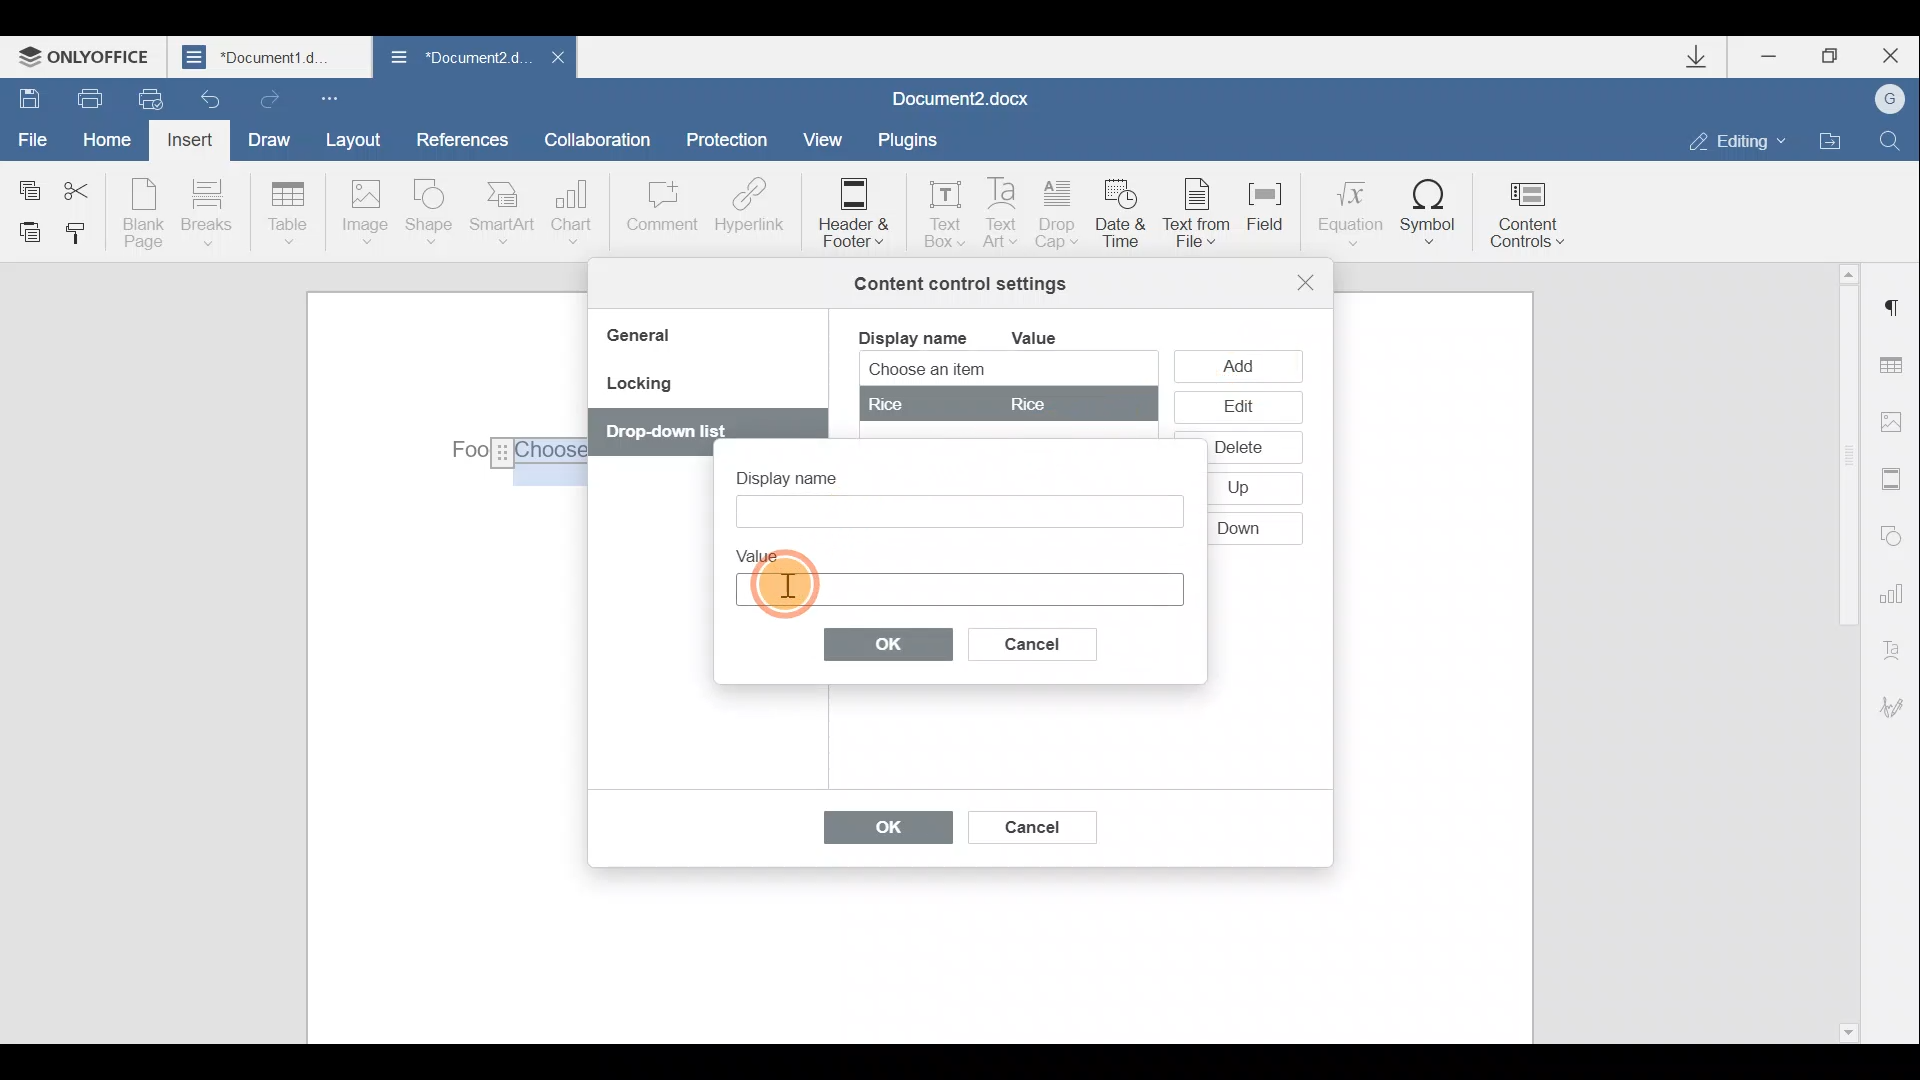 Image resolution: width=1920 pixels, height=1080 pixels. I want to click on OK, so click(889, 643).